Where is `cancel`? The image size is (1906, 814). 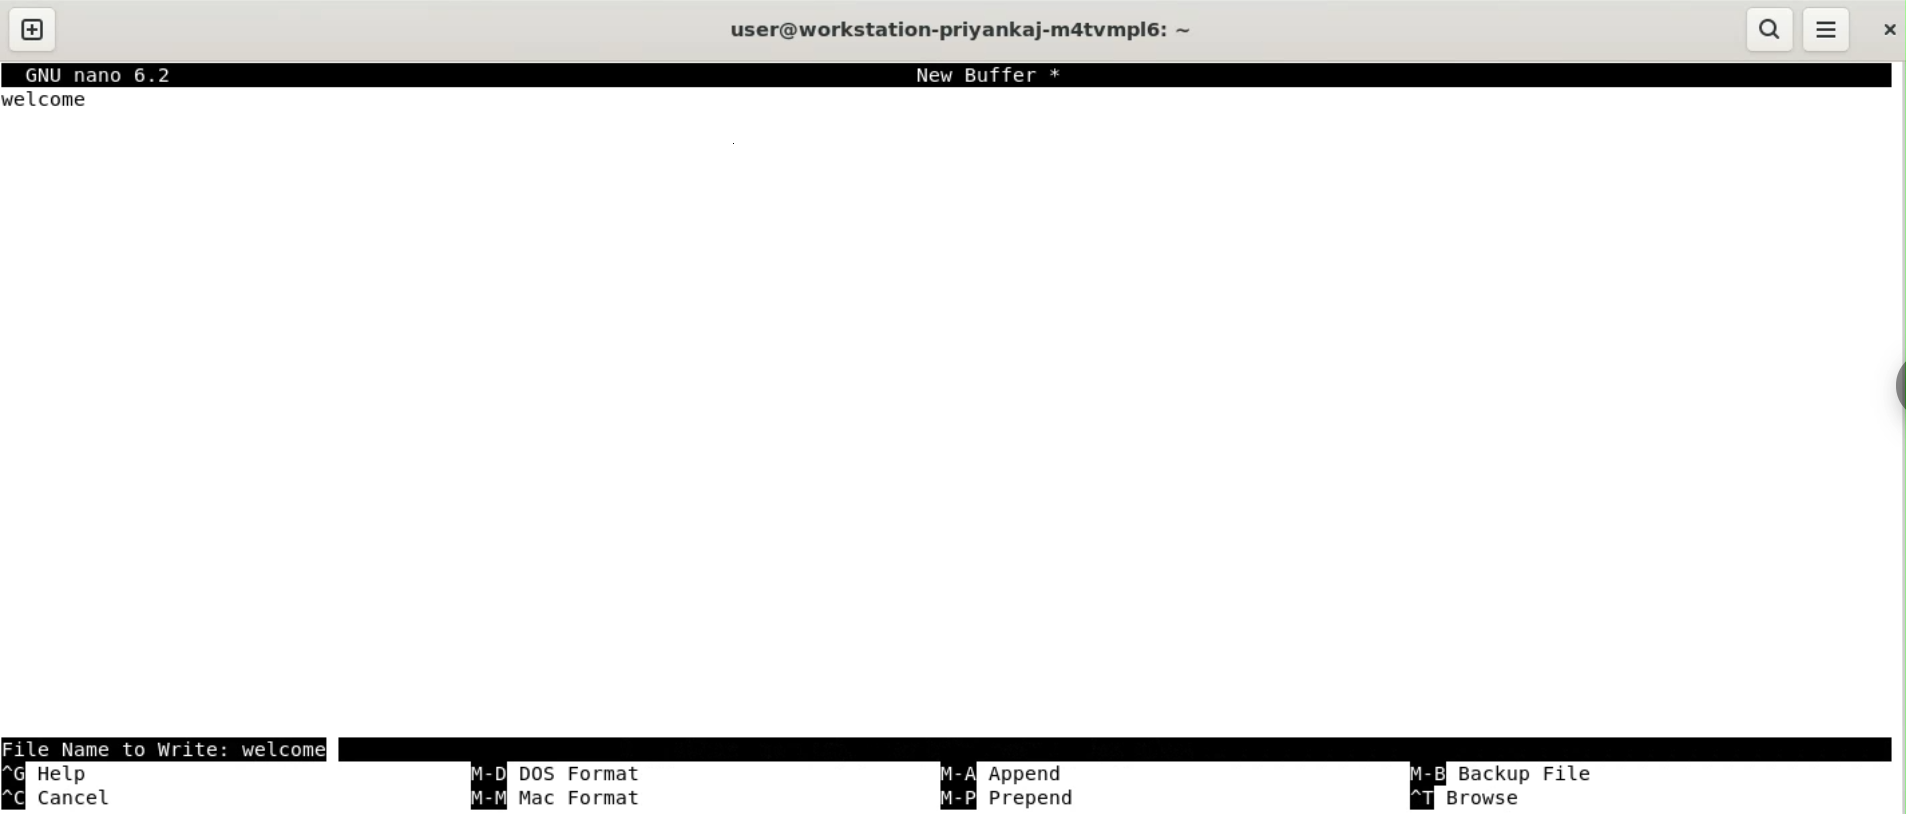 cancel is located at coordinates (54, 797).